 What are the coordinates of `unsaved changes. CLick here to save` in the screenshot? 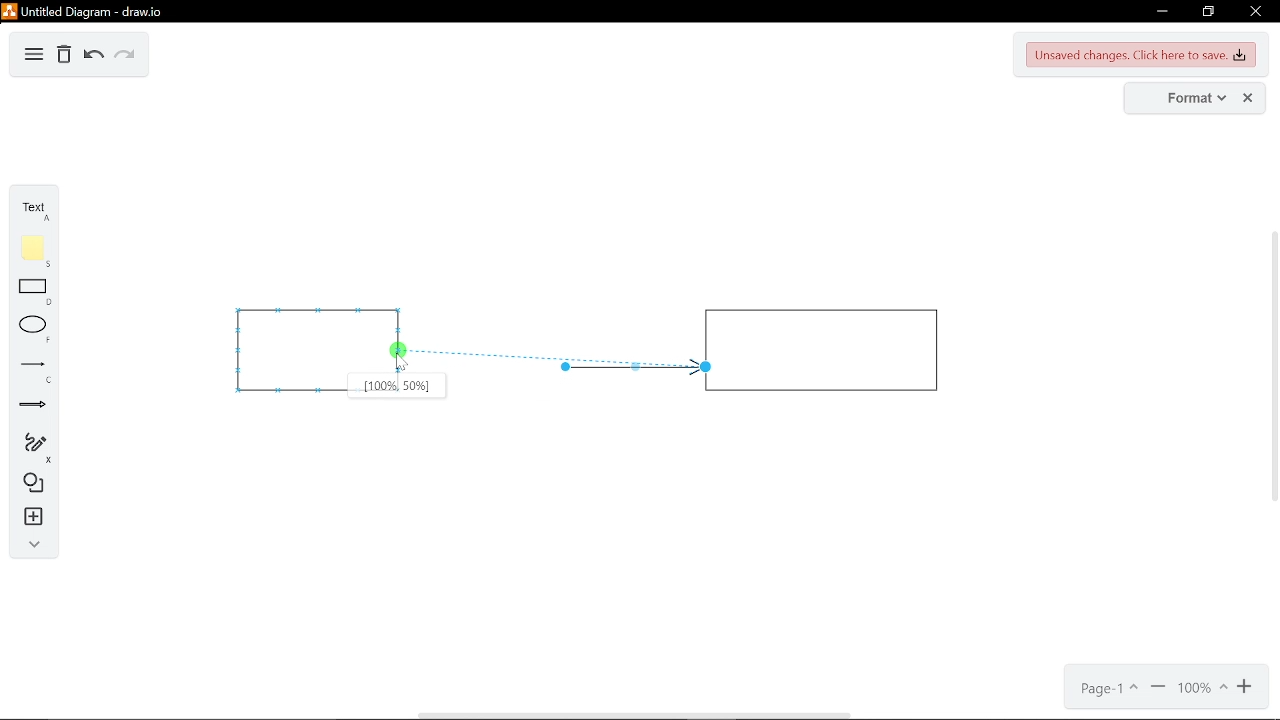 It's located at (1138, 55).